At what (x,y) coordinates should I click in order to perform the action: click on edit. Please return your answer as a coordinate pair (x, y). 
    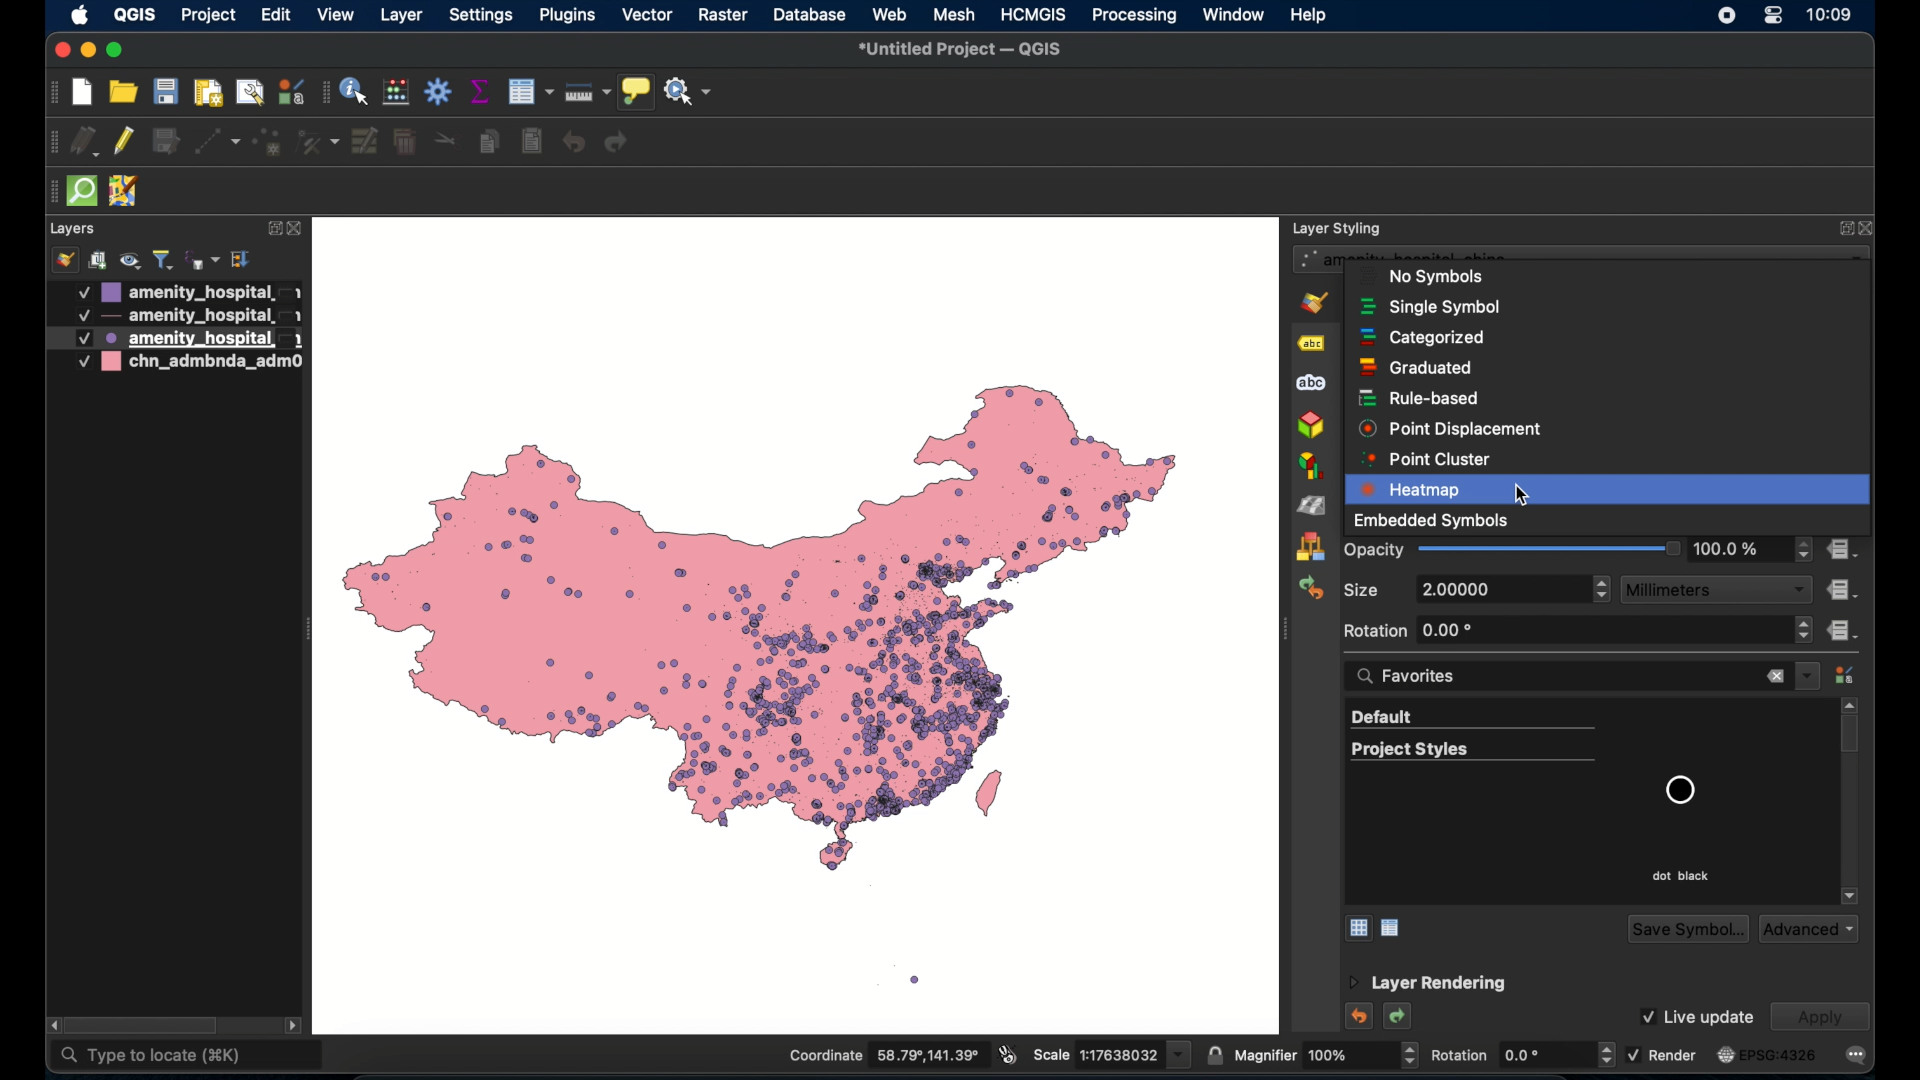
    Looking at the image, I should click on (276, 14).